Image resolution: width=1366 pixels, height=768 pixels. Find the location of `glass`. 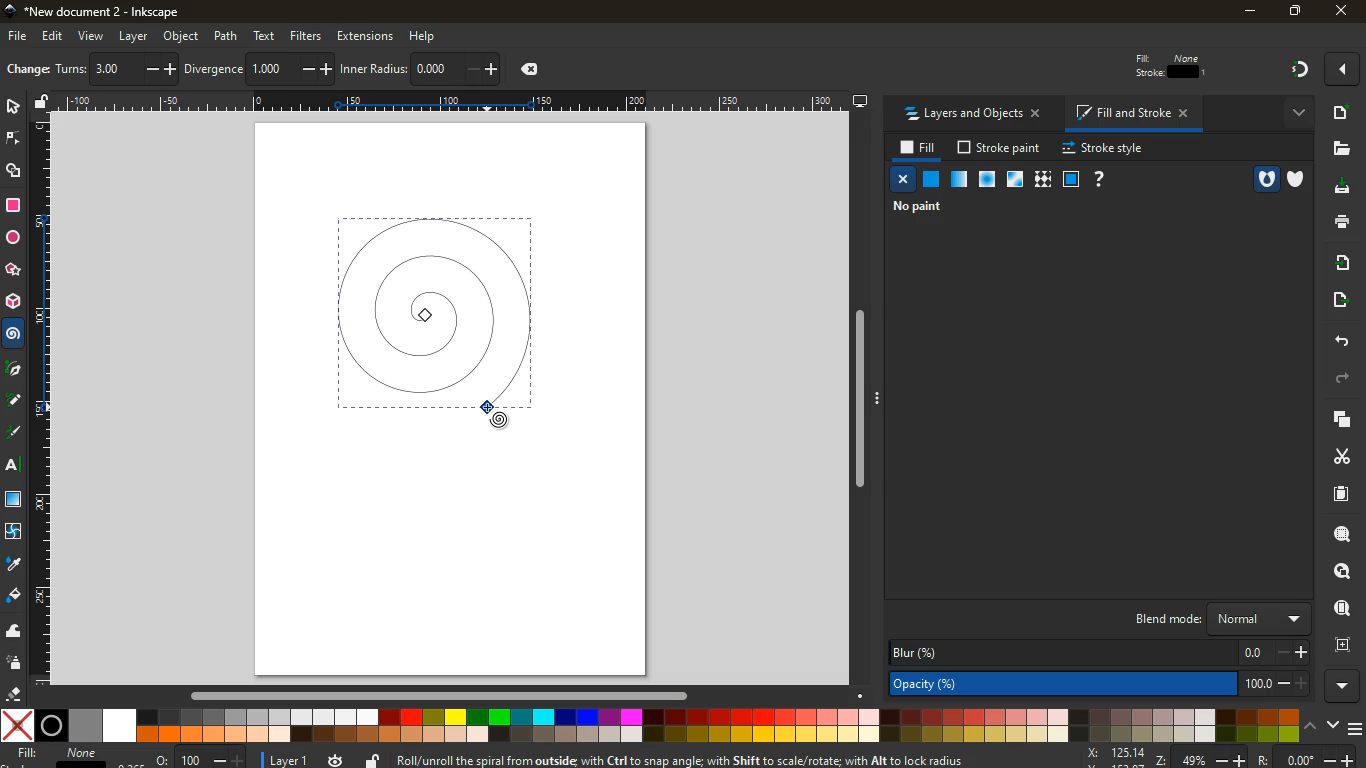

glass is located at coordinates (13, 500).